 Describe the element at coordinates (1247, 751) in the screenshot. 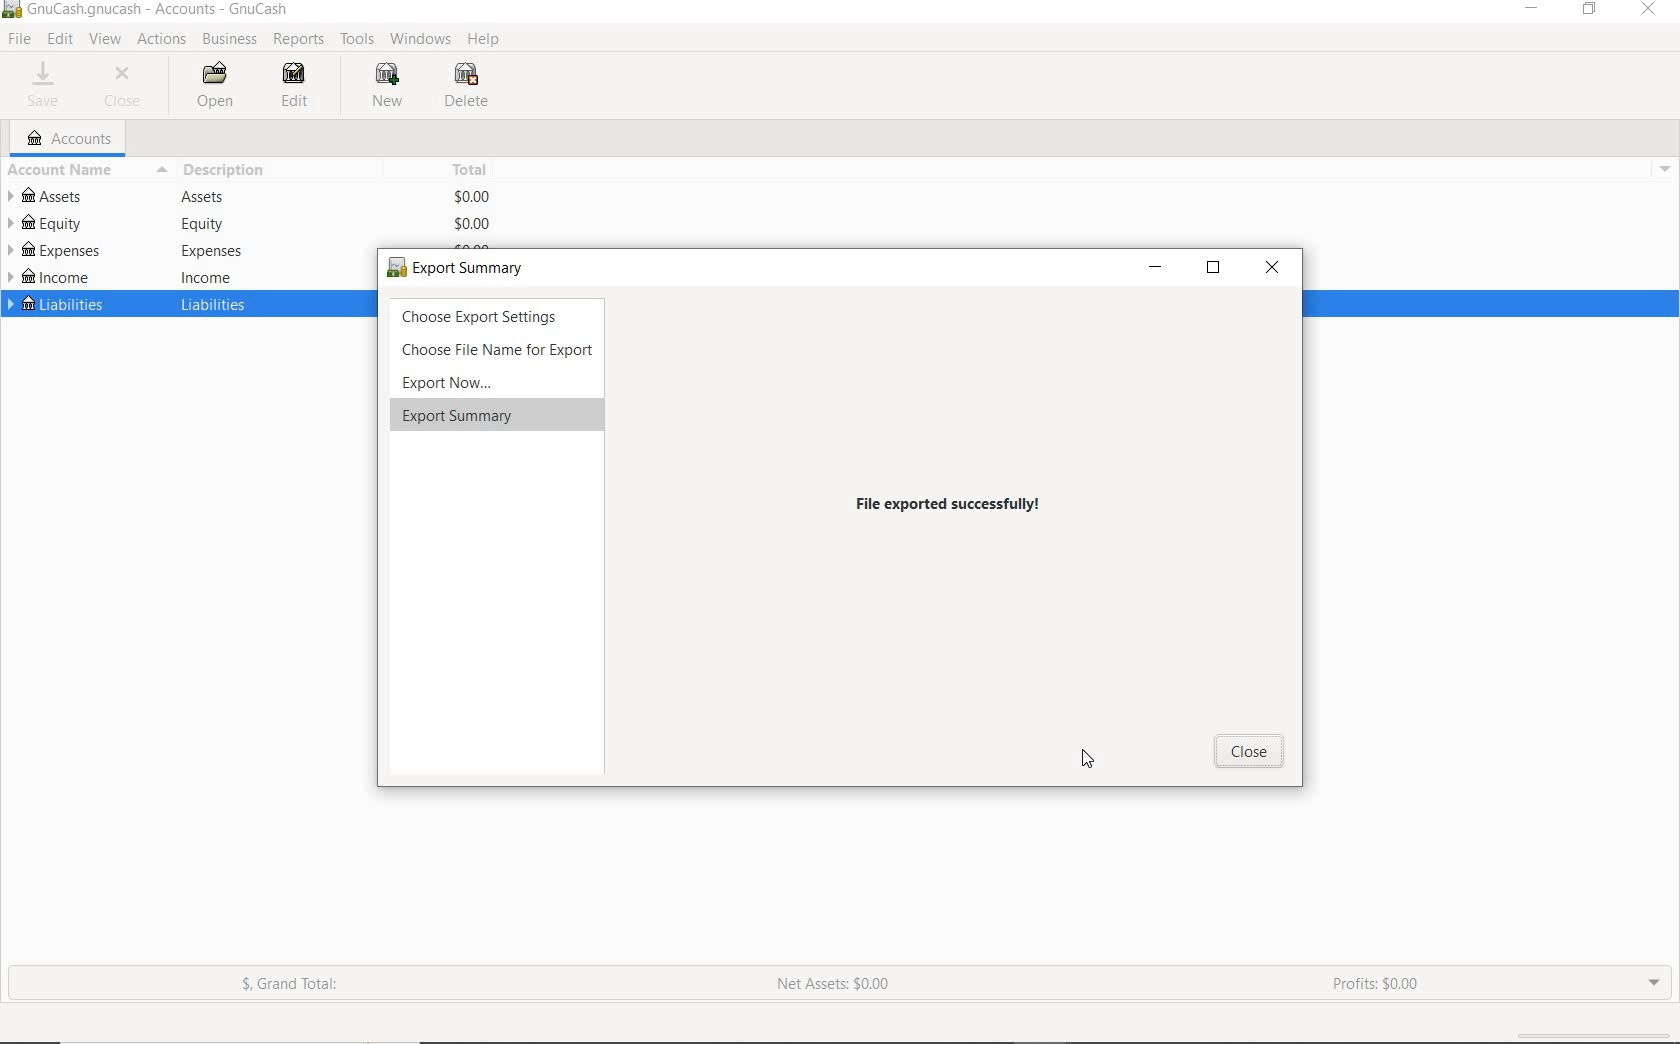

I see `Cancel` at that location.